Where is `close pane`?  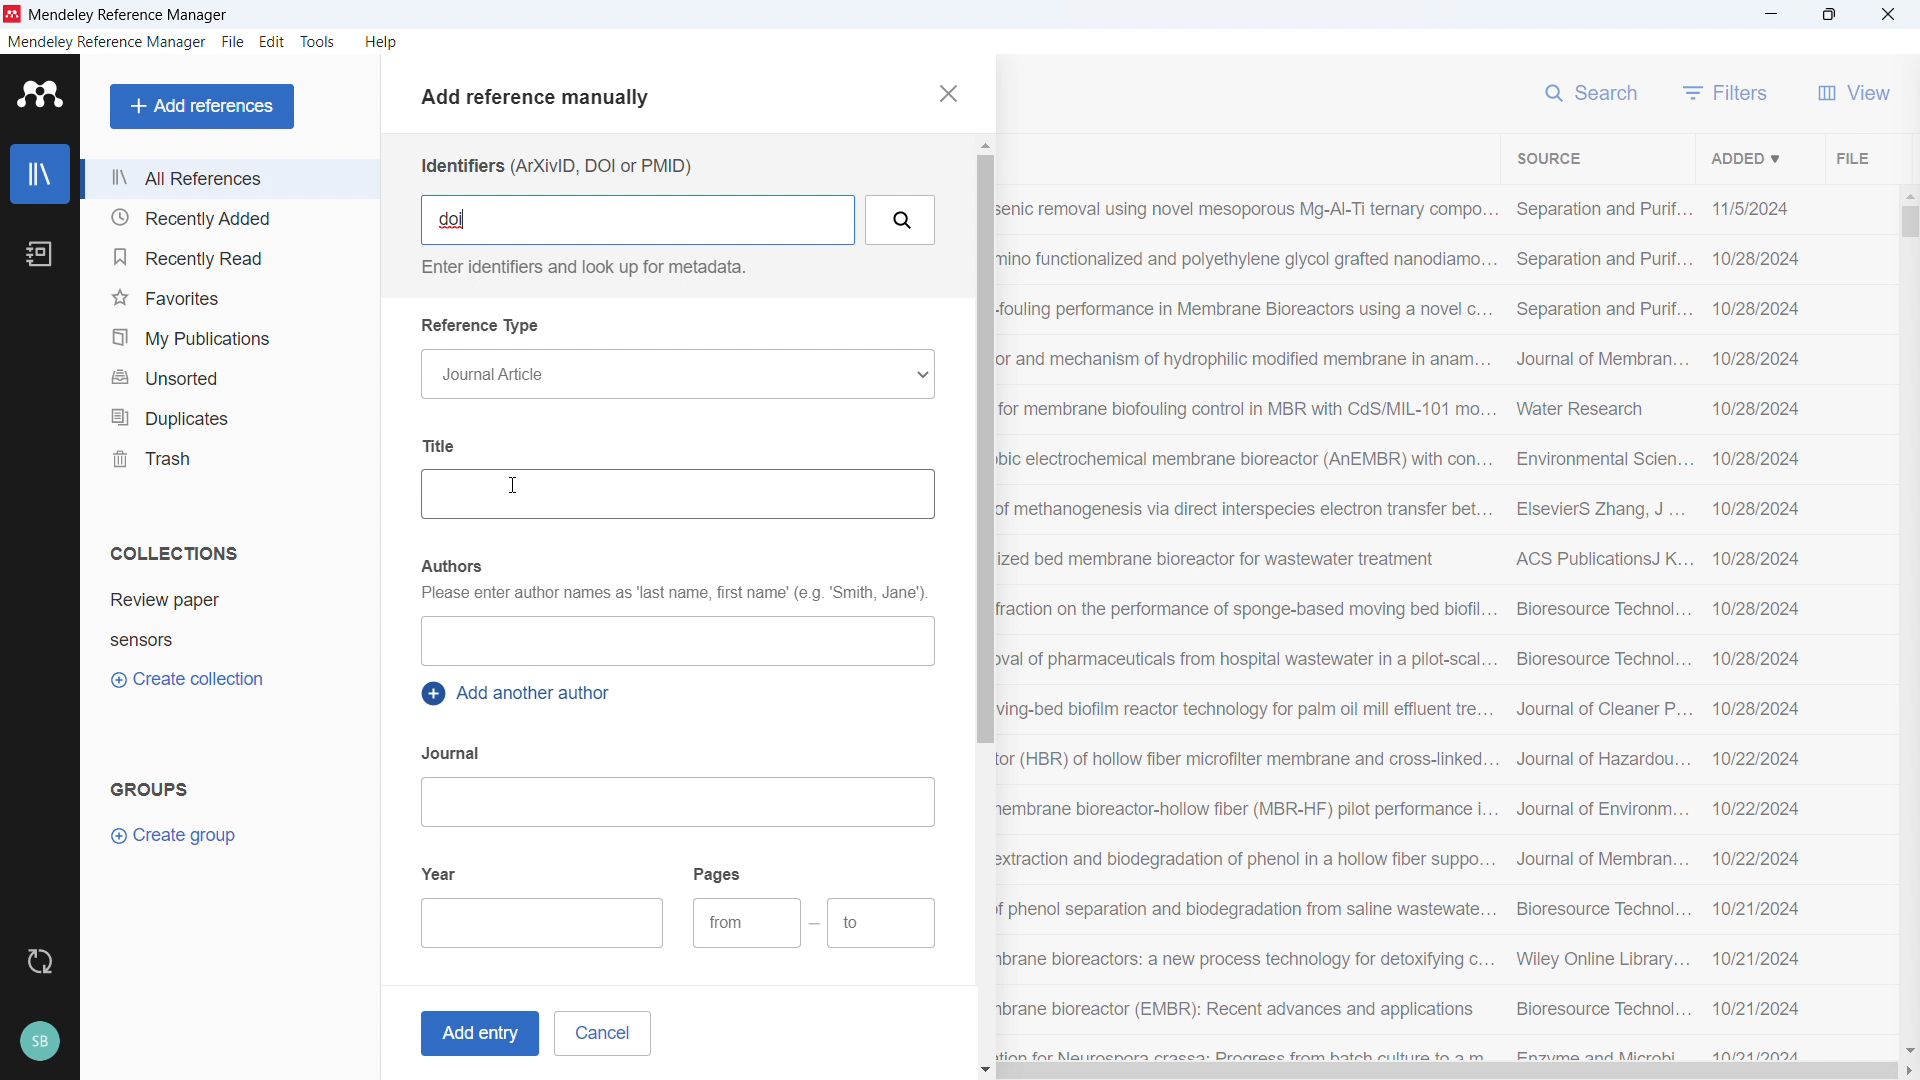
close pane is located at coordinates (946, 93).